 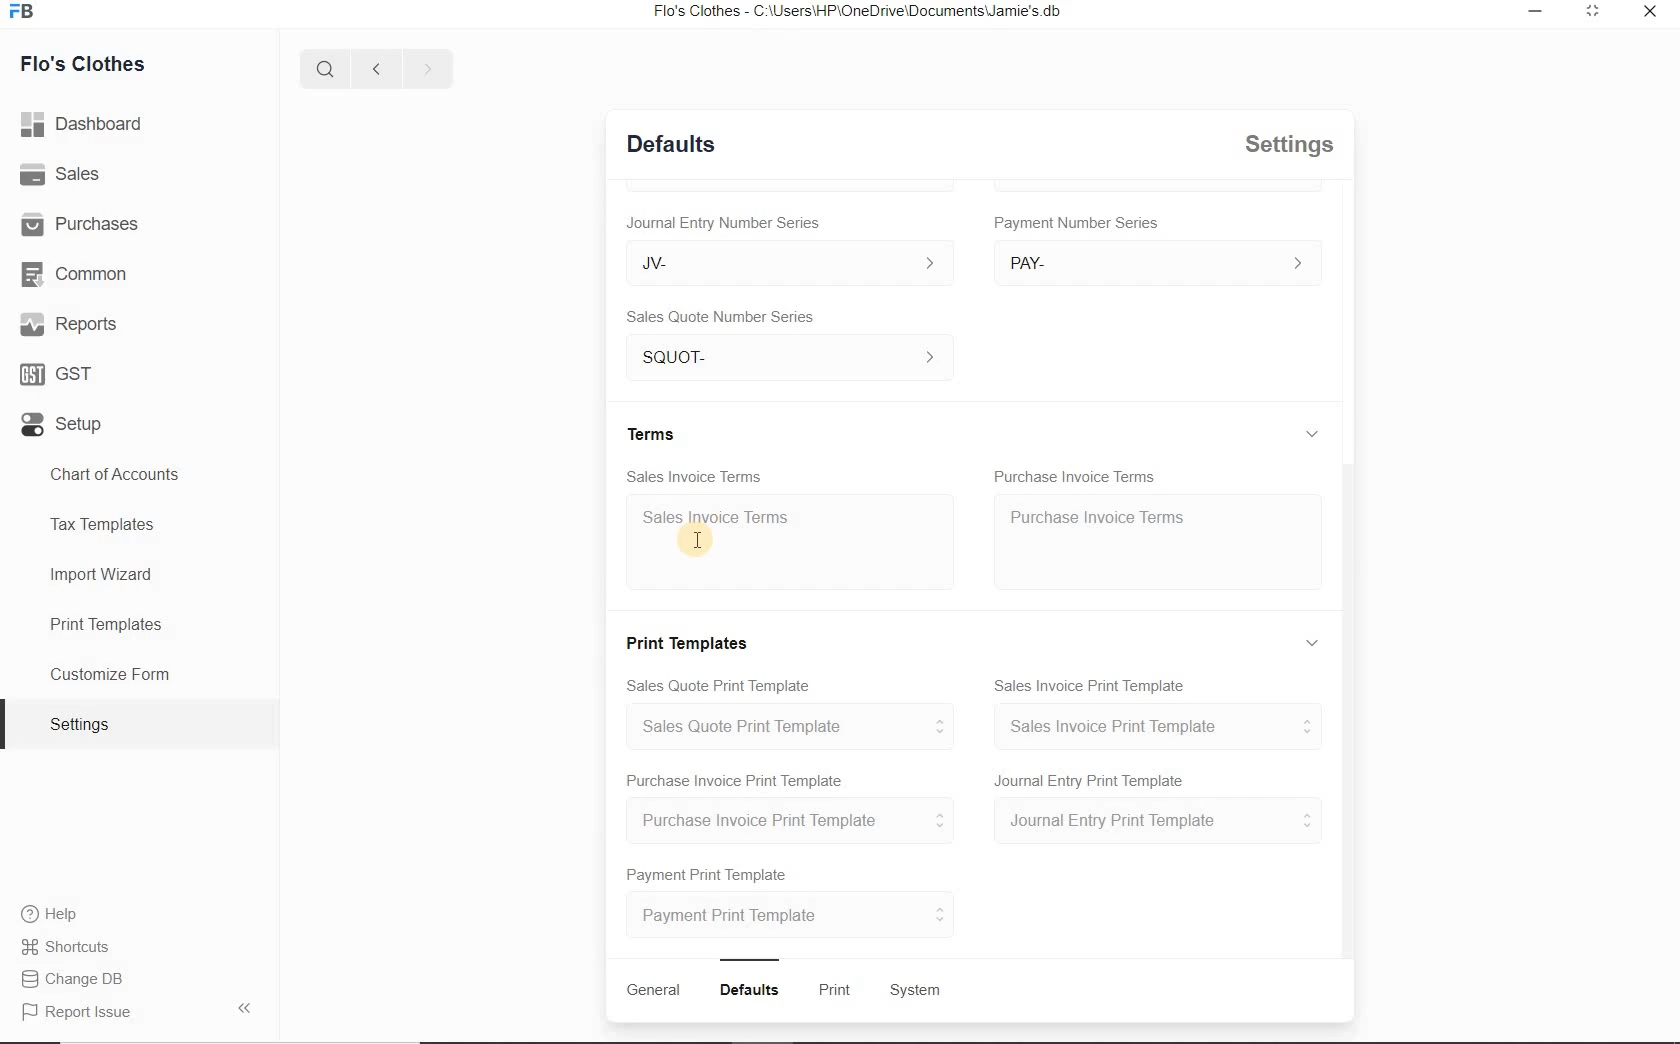 I want to click on Print Templates, so click(x=692, y=640).